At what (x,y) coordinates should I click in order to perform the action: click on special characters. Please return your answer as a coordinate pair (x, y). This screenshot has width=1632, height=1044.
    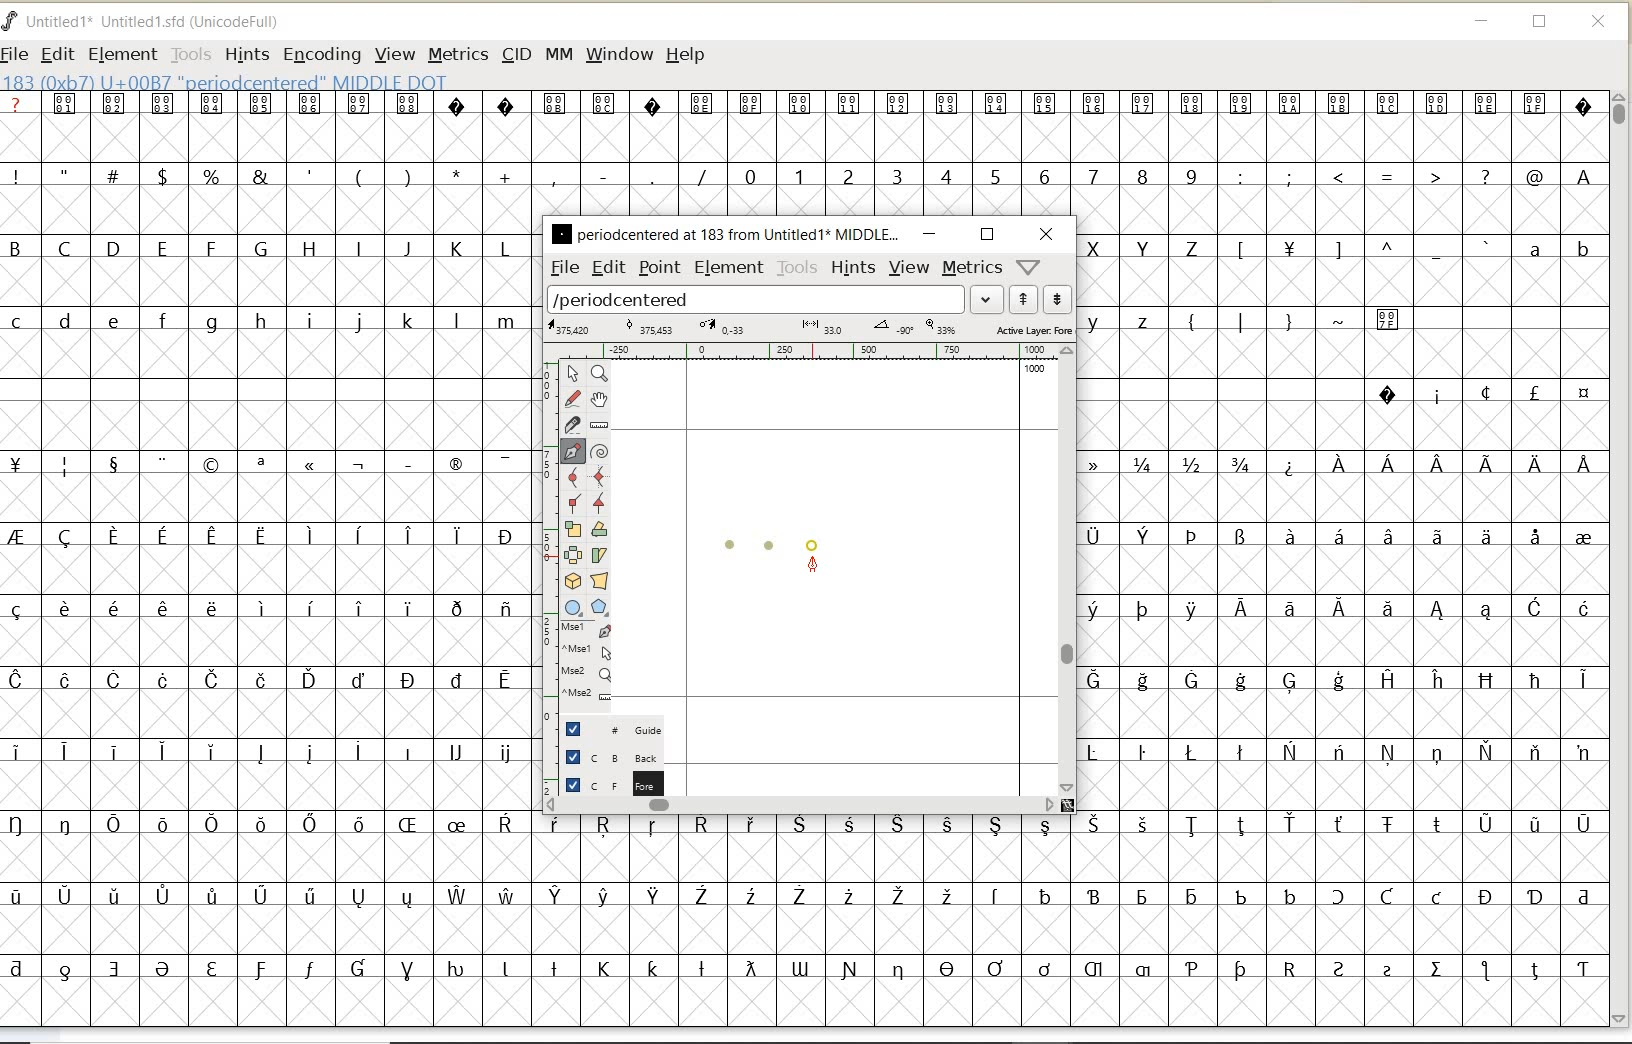
    Looking at the image, I should click on (1345, 625).